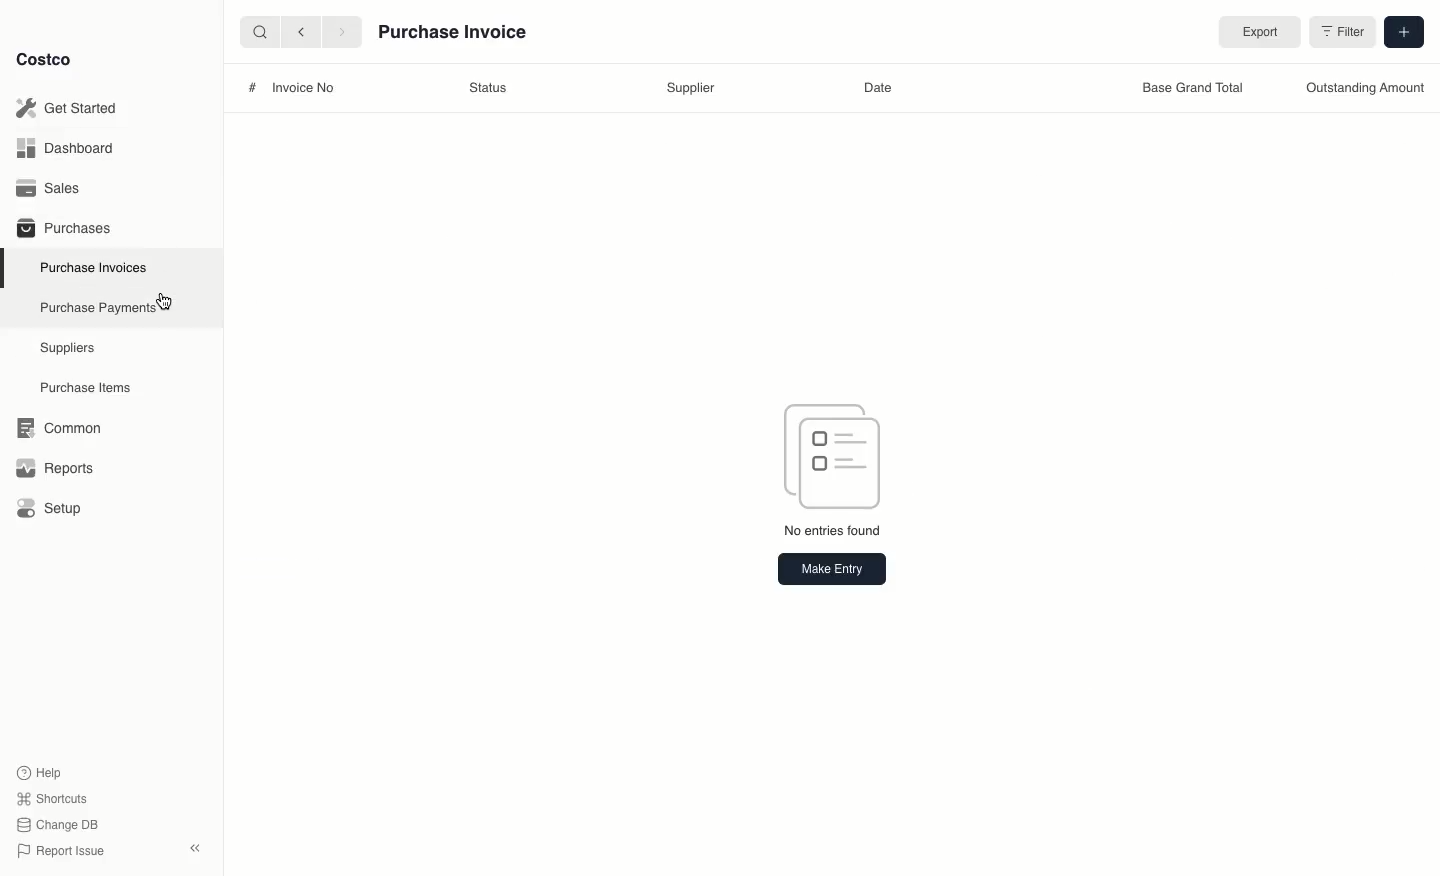 The width and height of the screenshot is (1440, 876). What do you see at coordinates (835, 454) in the screenshot?
I see `Emblem` at bounding box center [835, 454].